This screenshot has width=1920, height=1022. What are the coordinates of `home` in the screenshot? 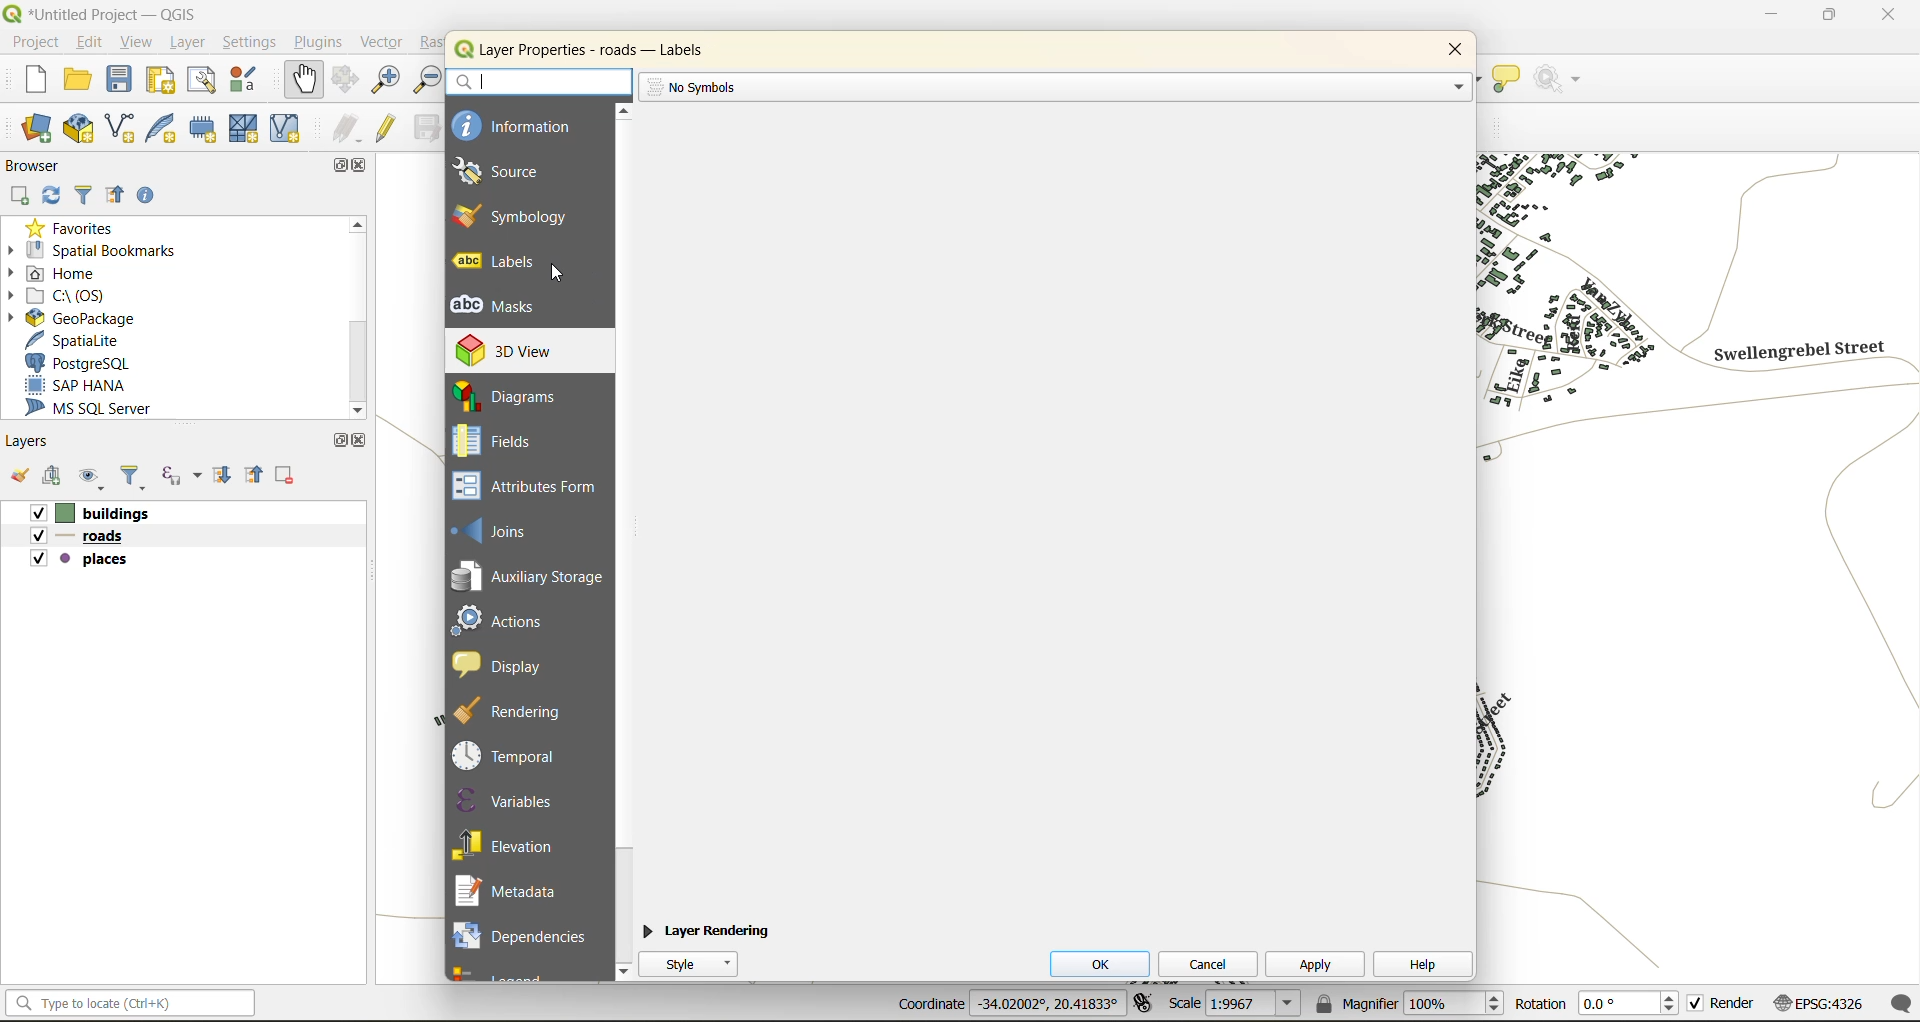 It's located at (64, 273).